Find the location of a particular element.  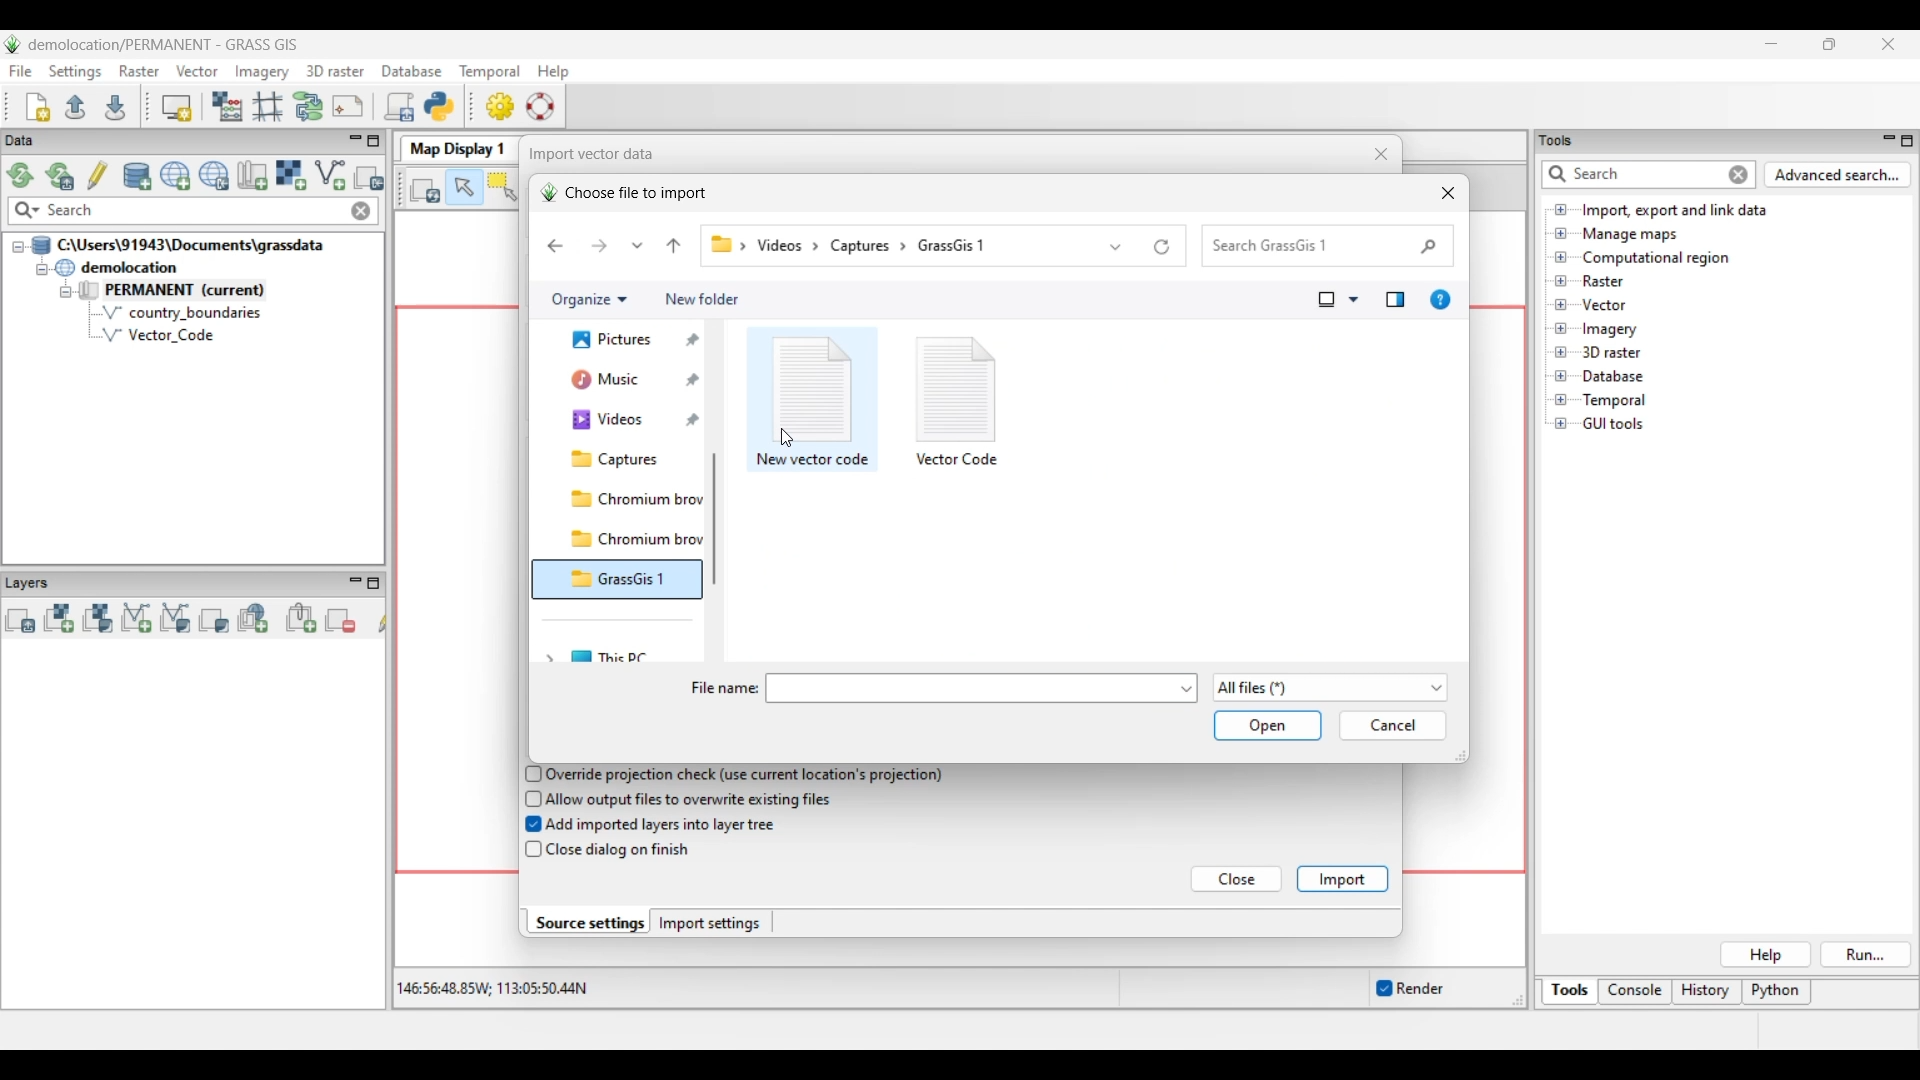

New vector code file selected is located at coordinates (811, 461).